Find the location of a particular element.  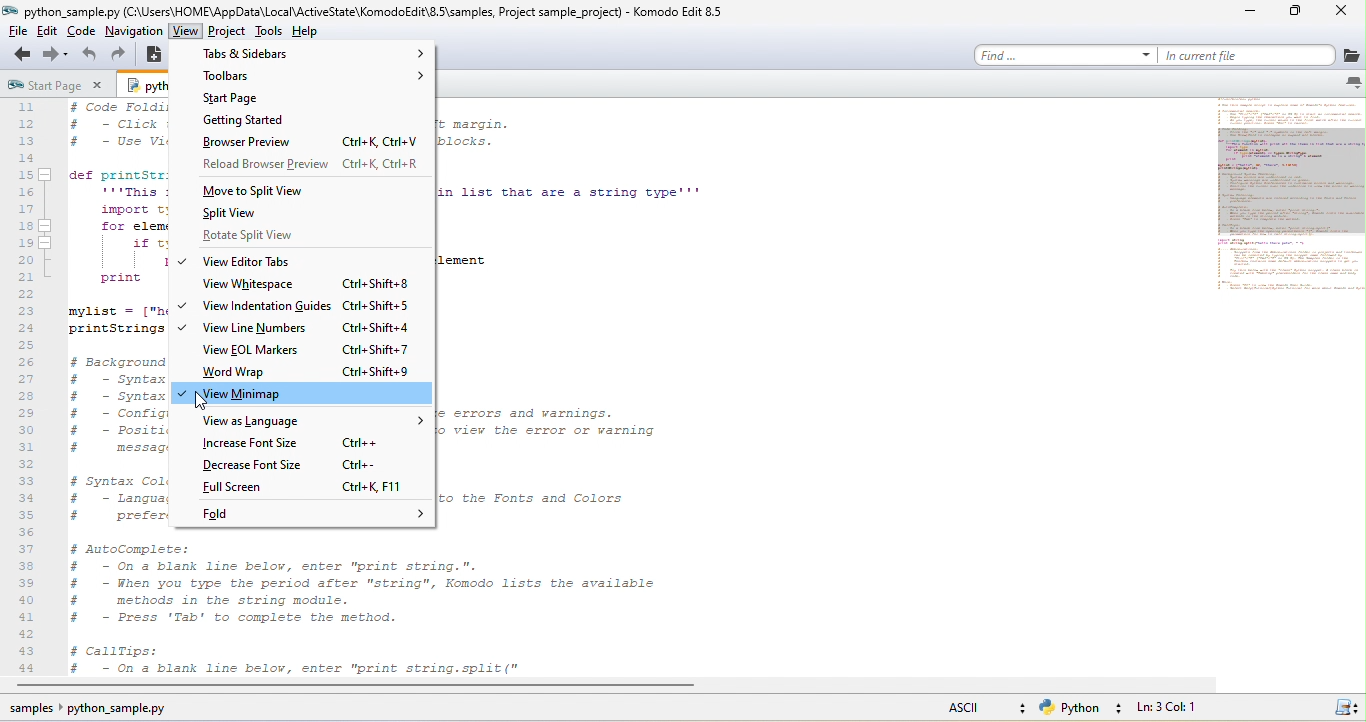

undo is located at coordinates (92, 57).